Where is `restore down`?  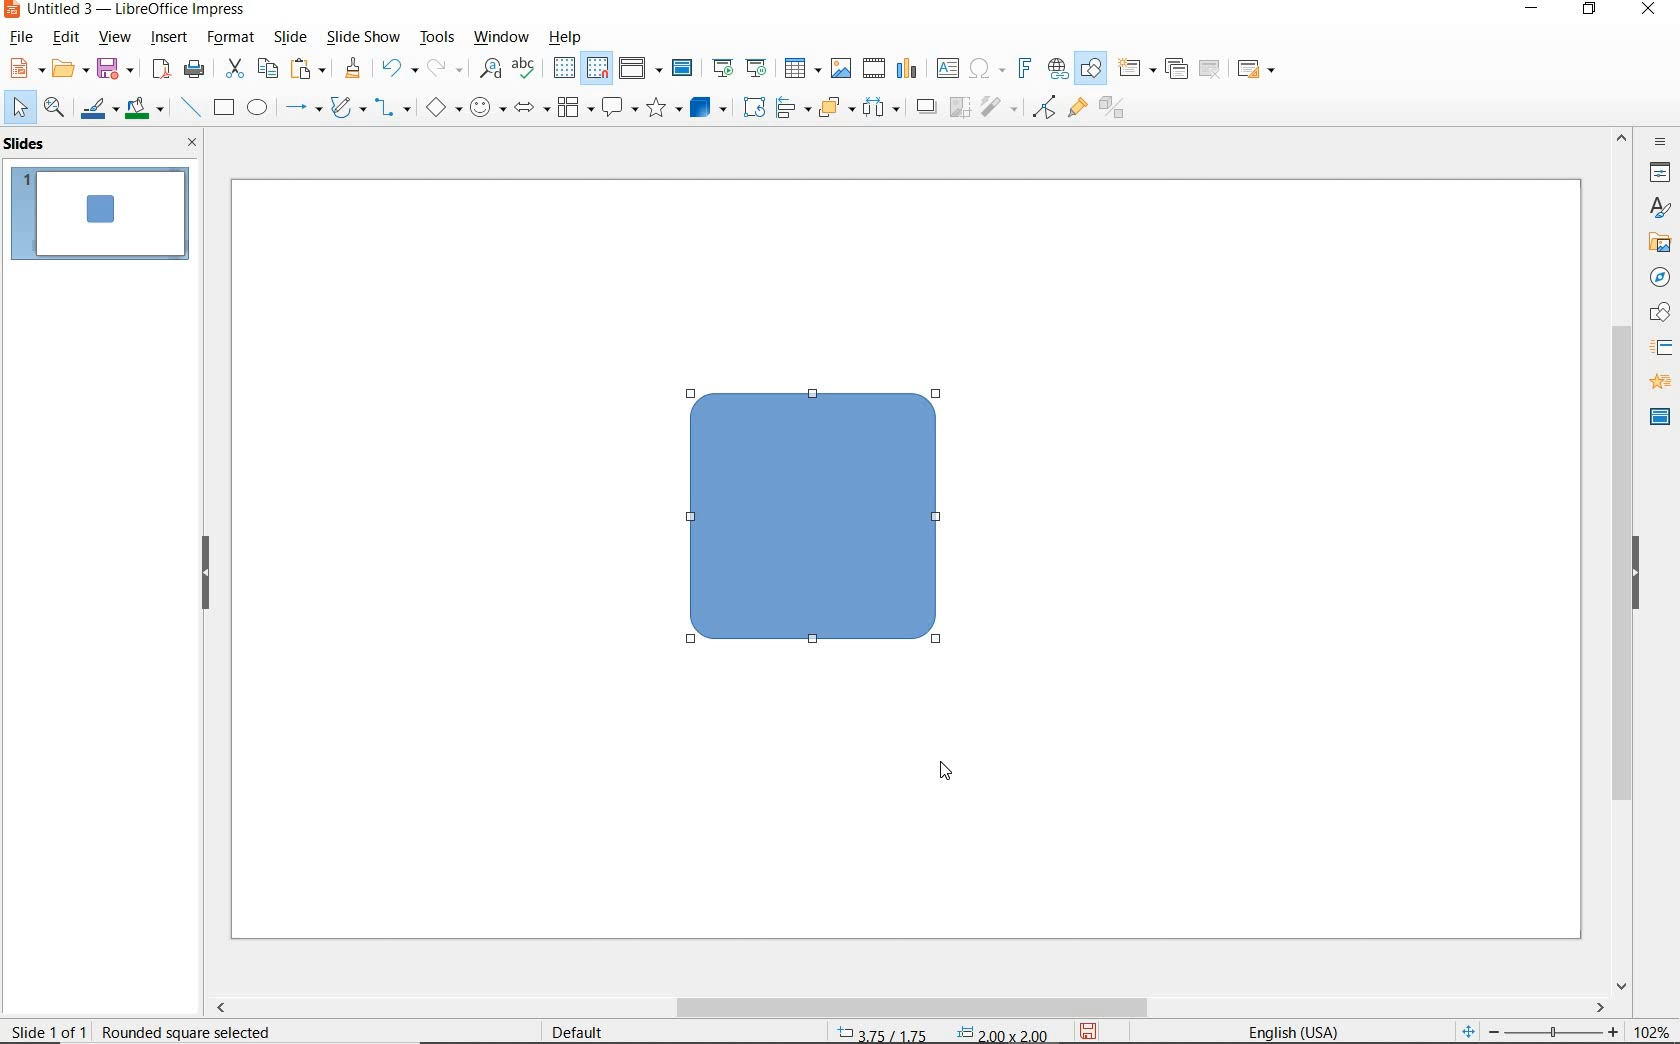 restore down is located at coordinates (1592, 12).